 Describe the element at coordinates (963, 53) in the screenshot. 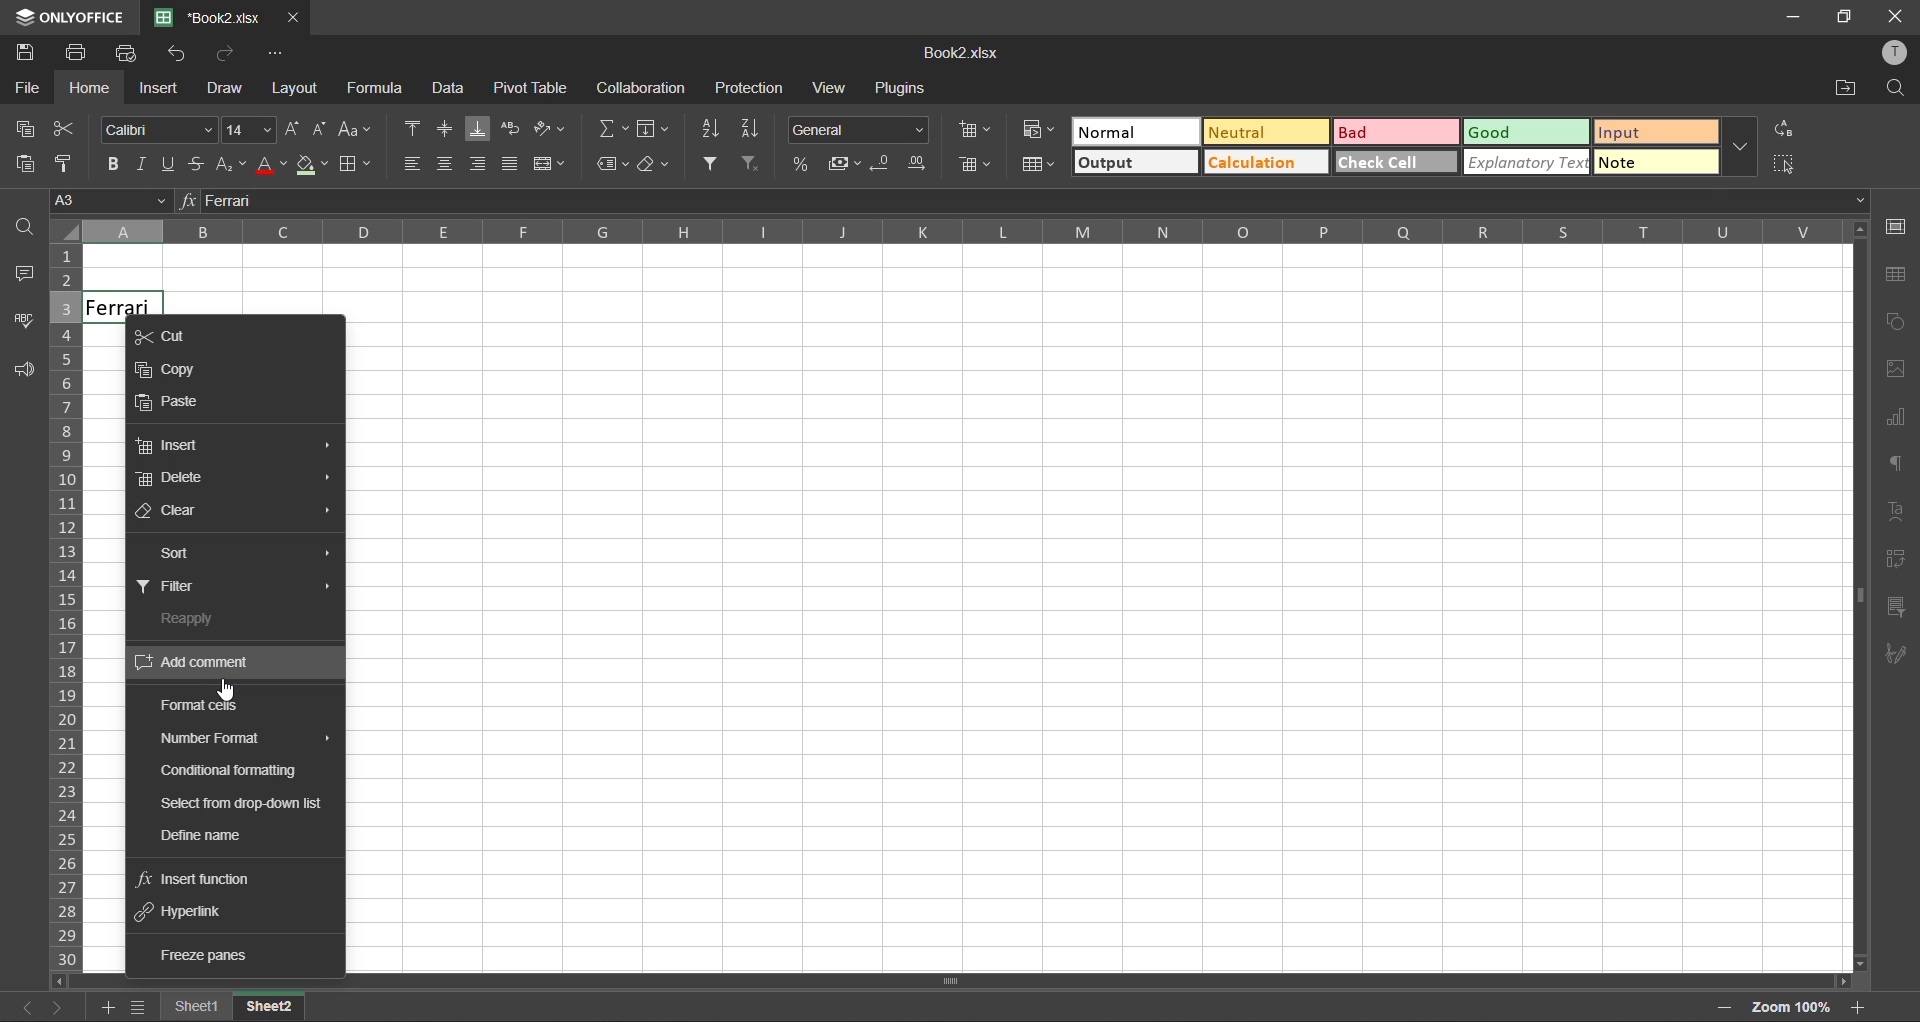

I see `Book2.xslx` at that location.